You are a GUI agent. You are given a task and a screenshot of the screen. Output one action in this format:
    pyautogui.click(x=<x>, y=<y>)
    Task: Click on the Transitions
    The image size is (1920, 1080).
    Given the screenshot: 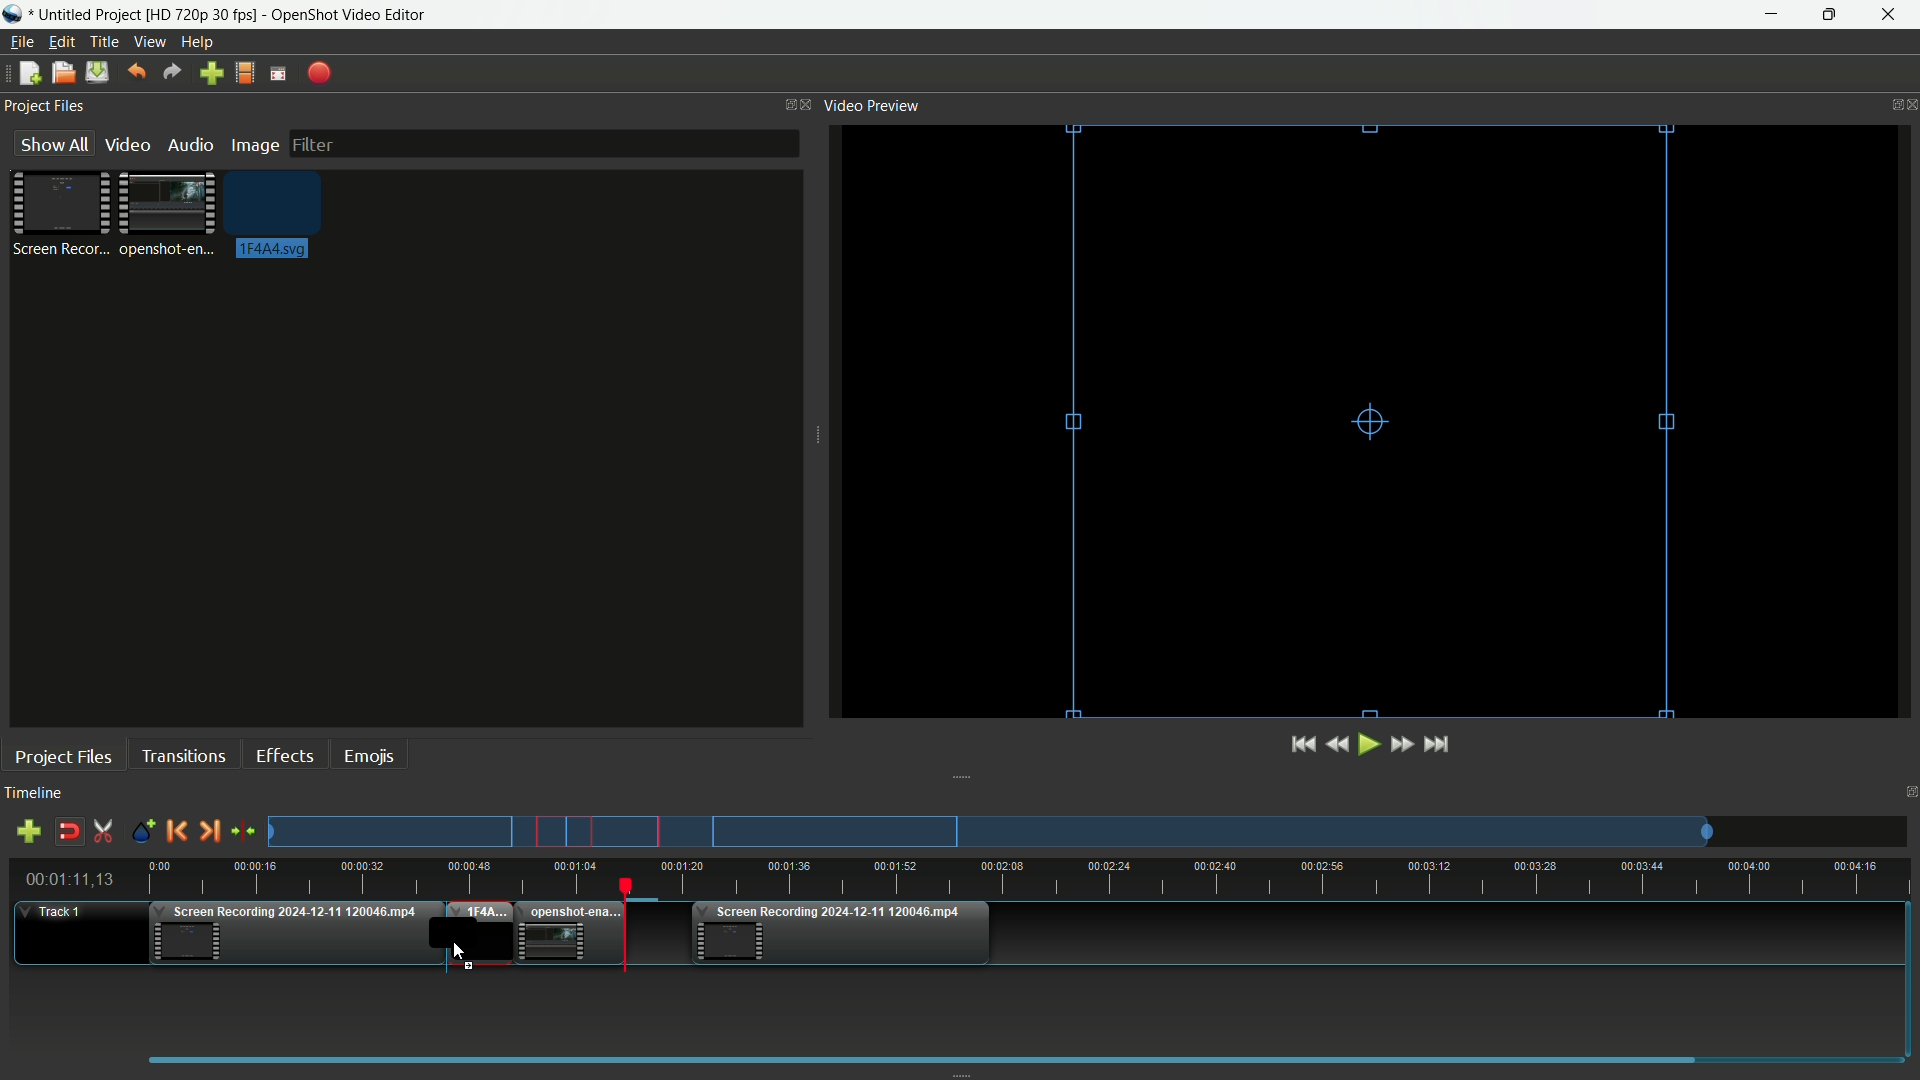 What is the action you would take?
    pyautogui.click(x=183, y=756)
    